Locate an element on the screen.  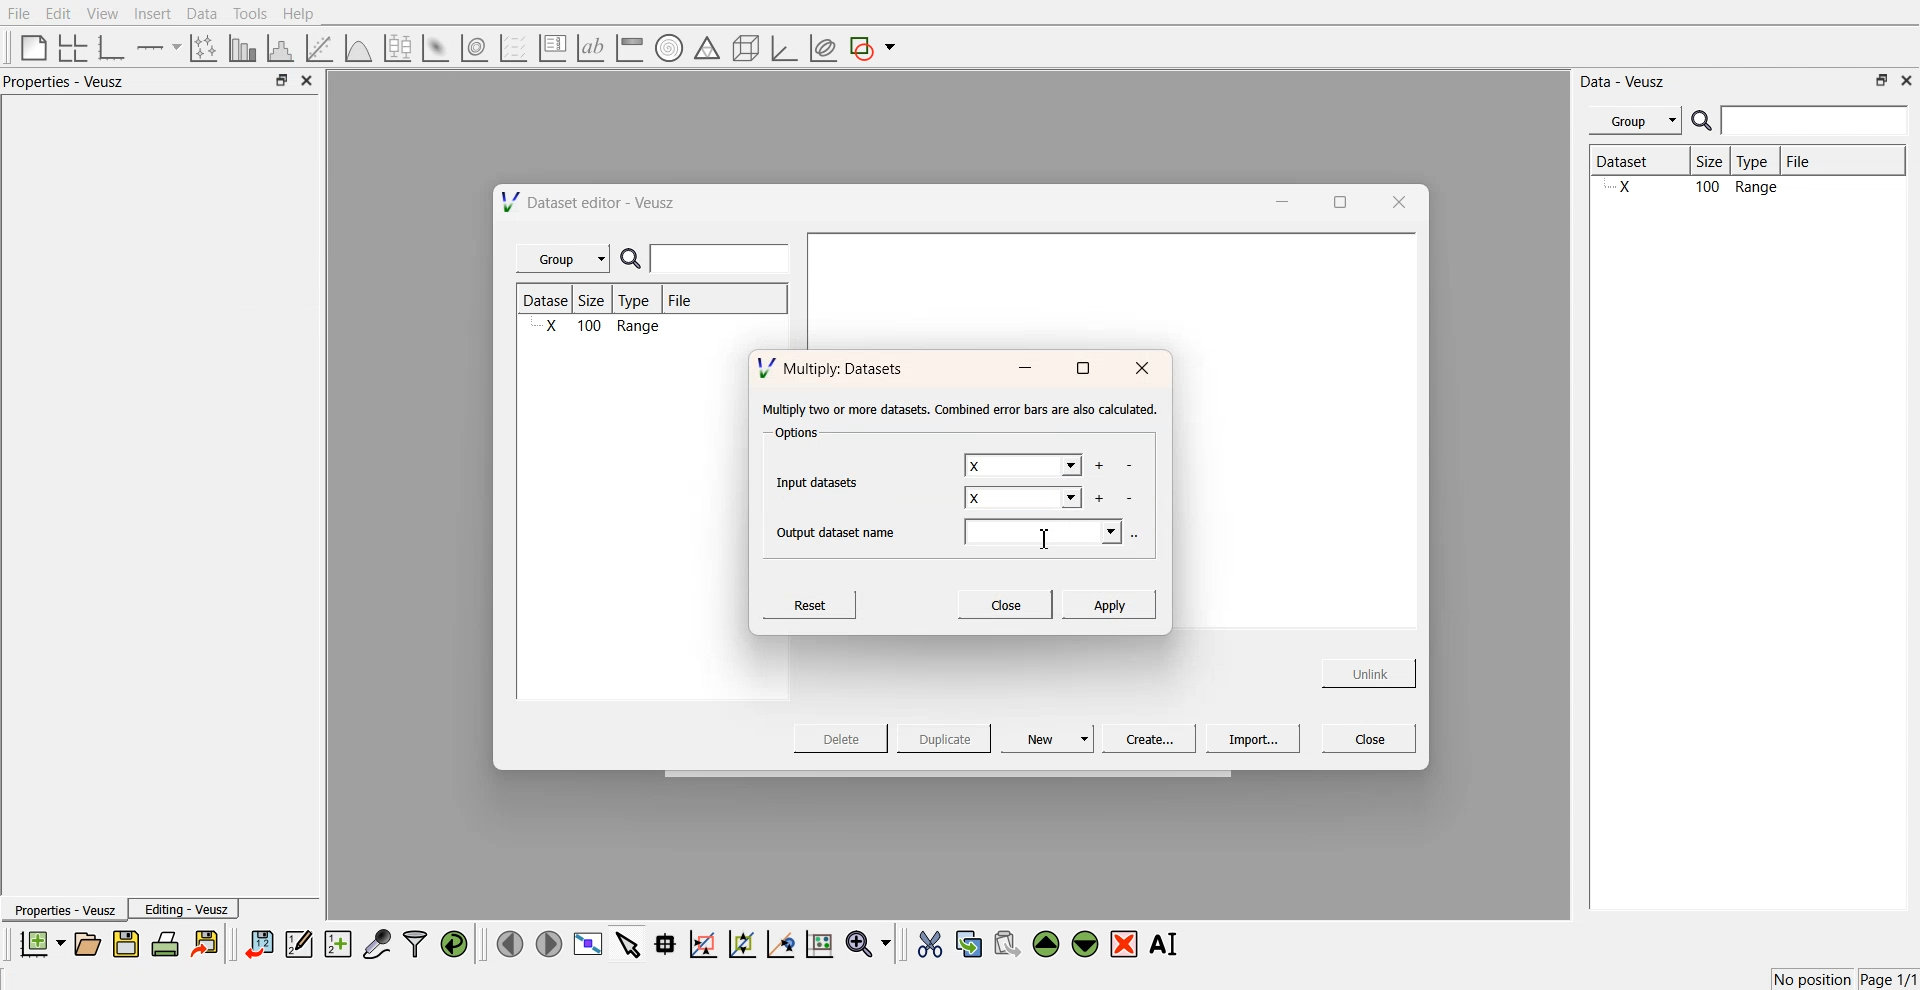
close is located at coordinates (1907, 79).